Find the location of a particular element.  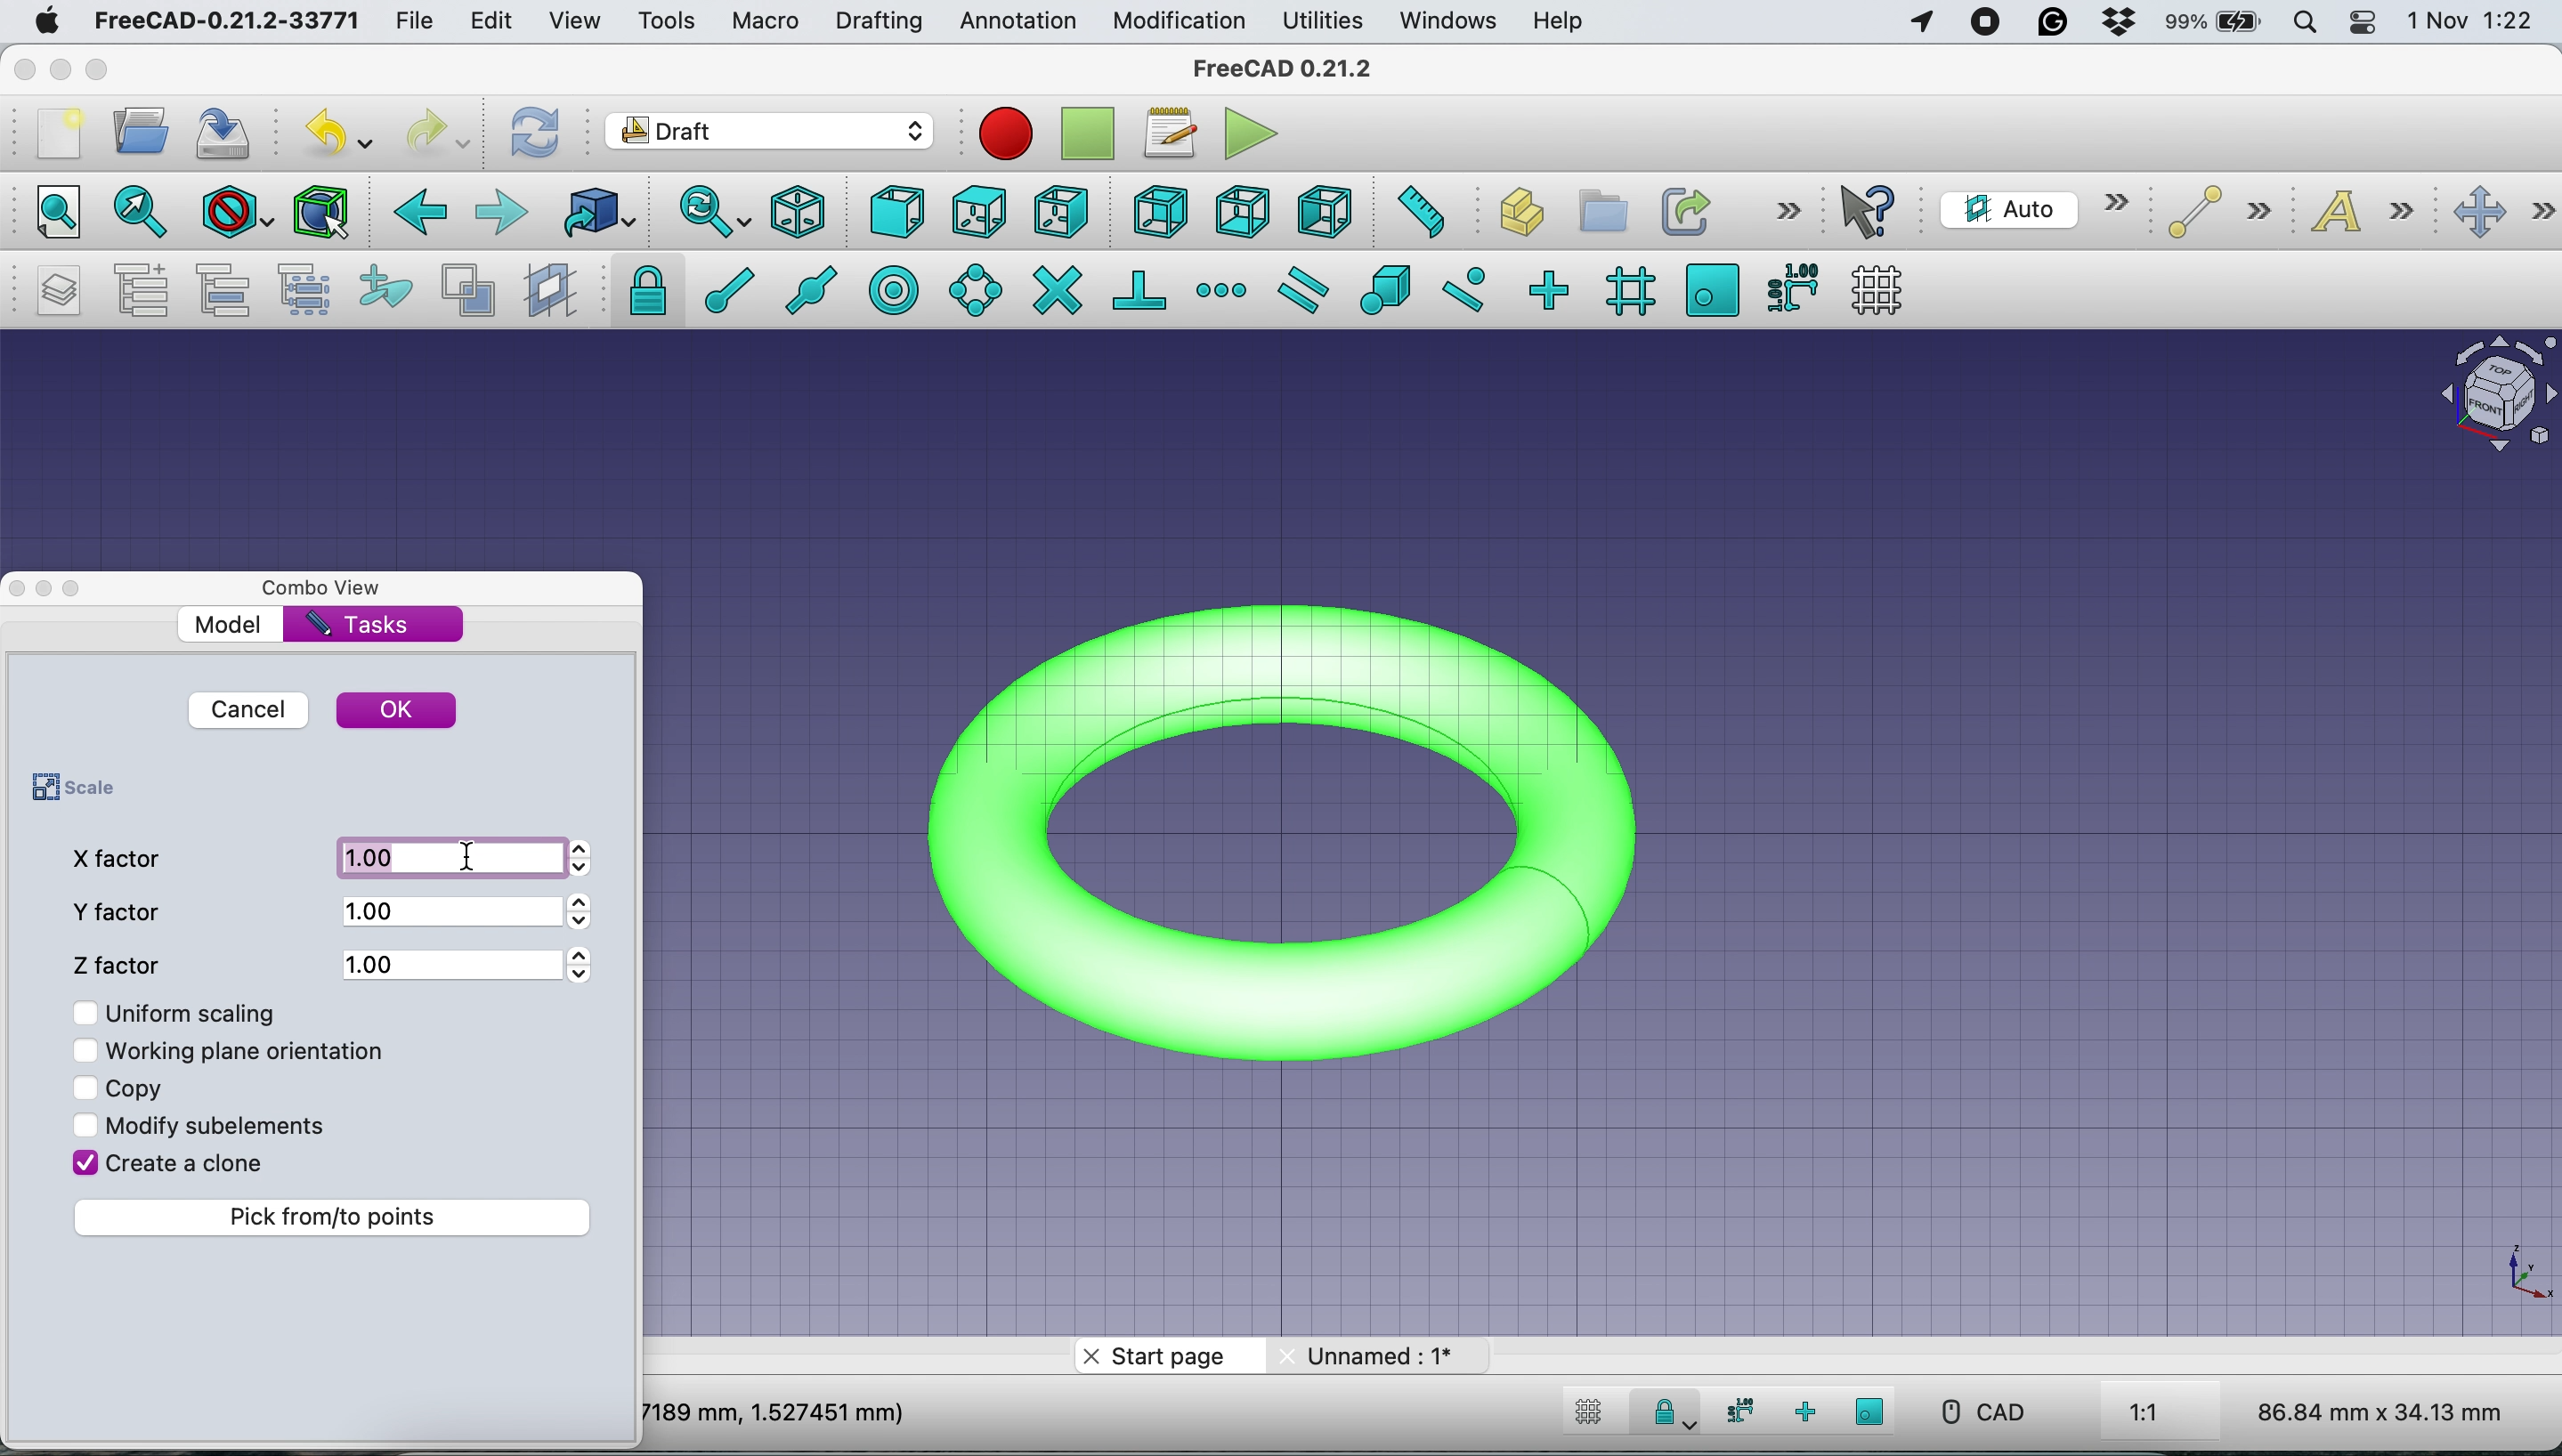

maximise is located at coordinates (101, 71).